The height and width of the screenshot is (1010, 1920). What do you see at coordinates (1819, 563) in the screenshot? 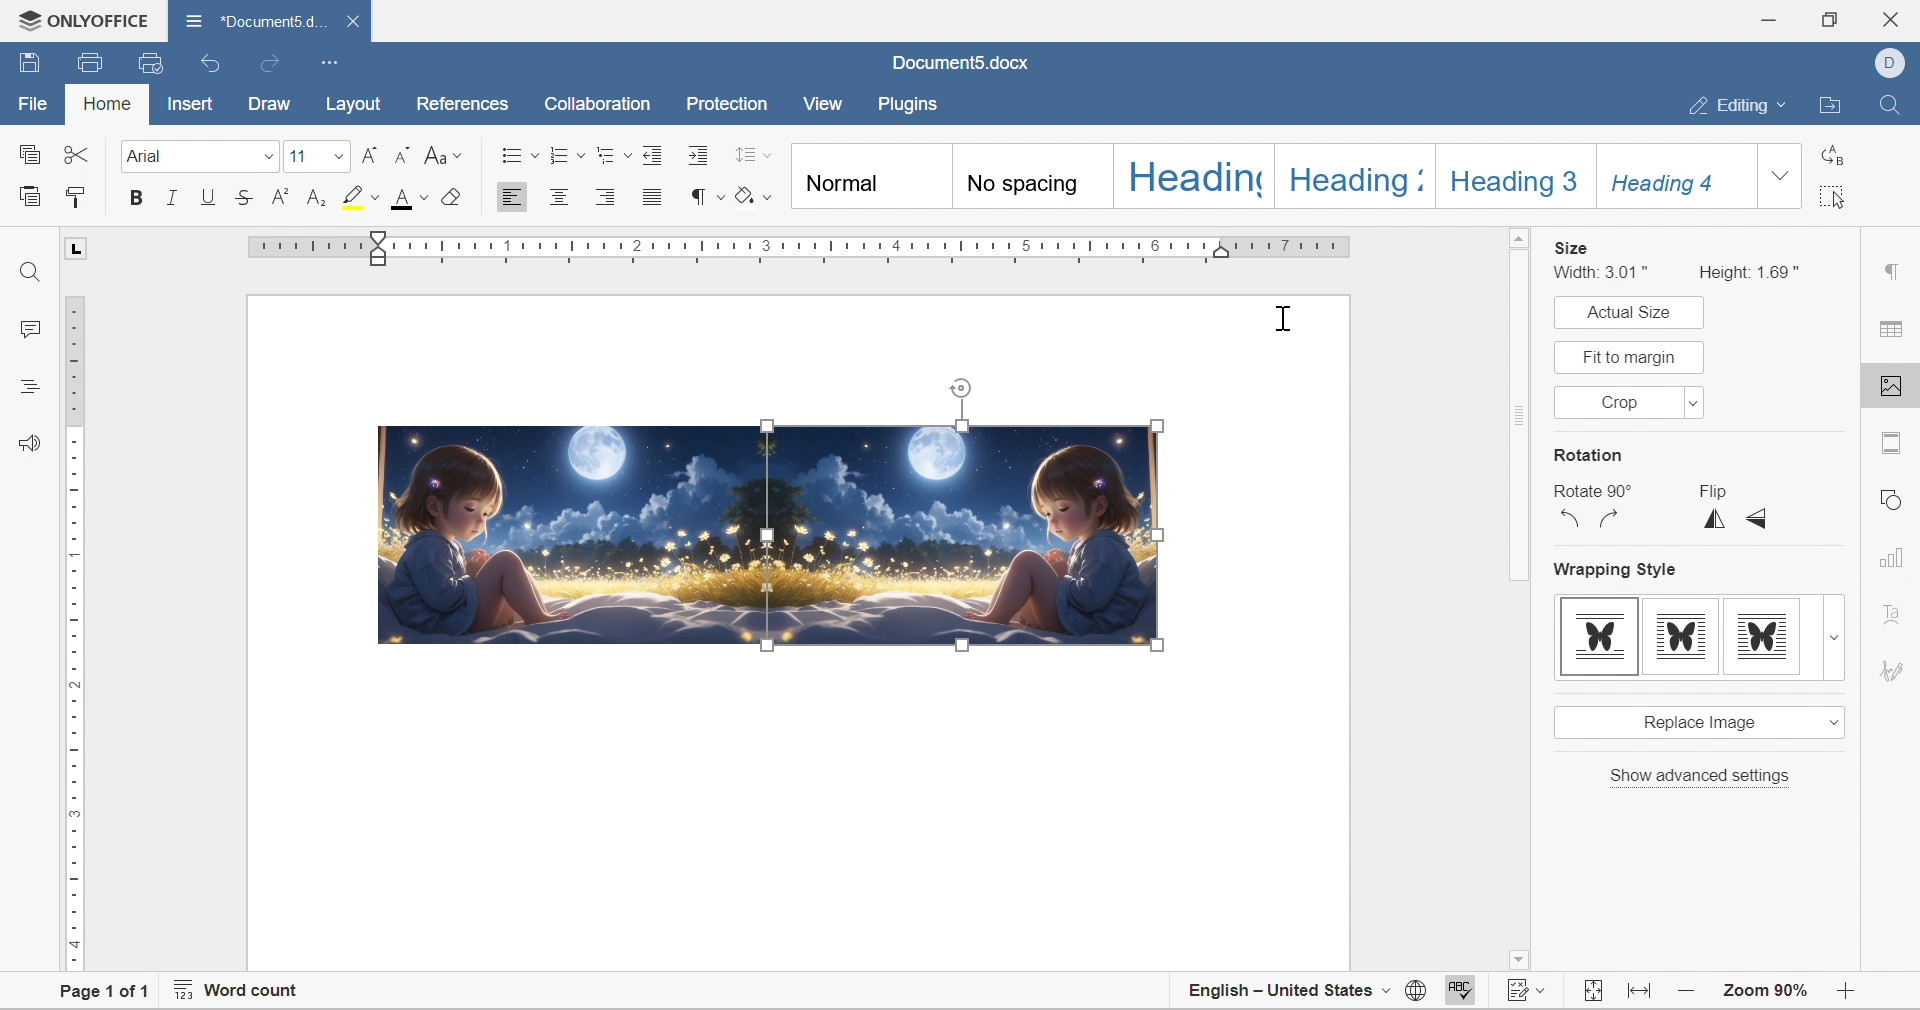
I see `flip horizontally` at bounding box center [1819, 563].